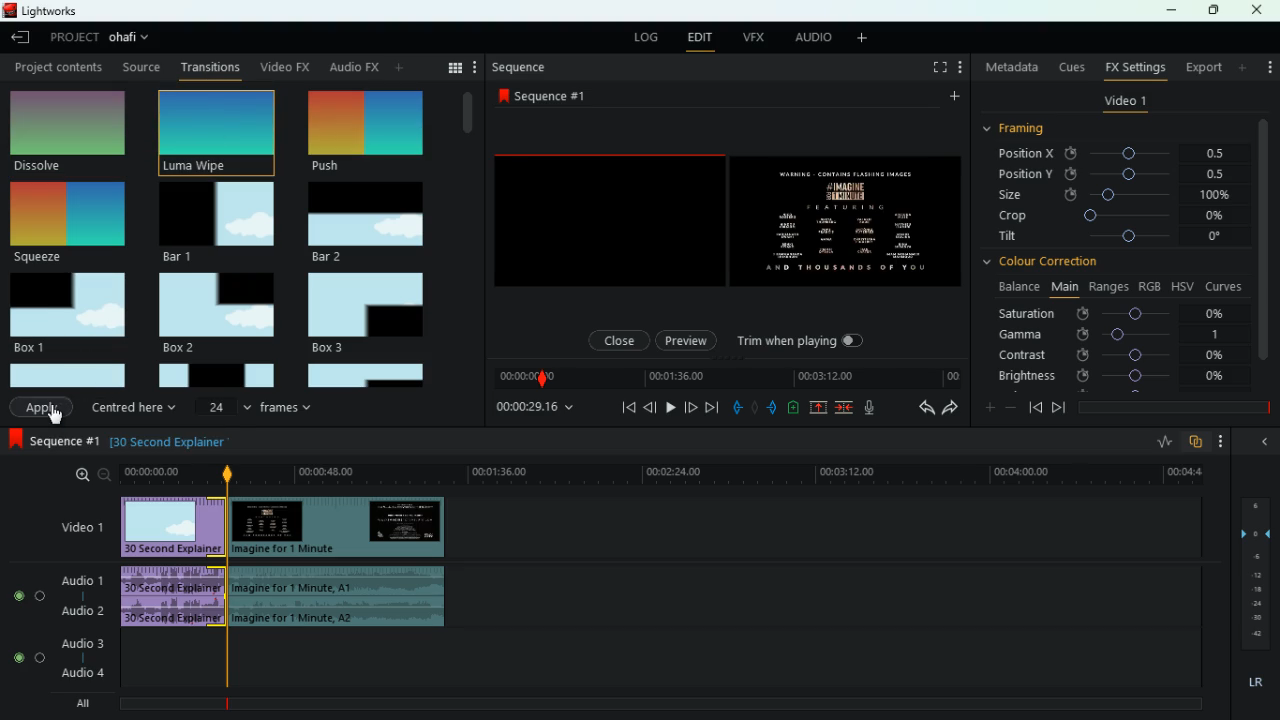 The image size is (1280, 720). Describe the element at coordinates (23, 39) in the screenshot. I see `back` at that location.